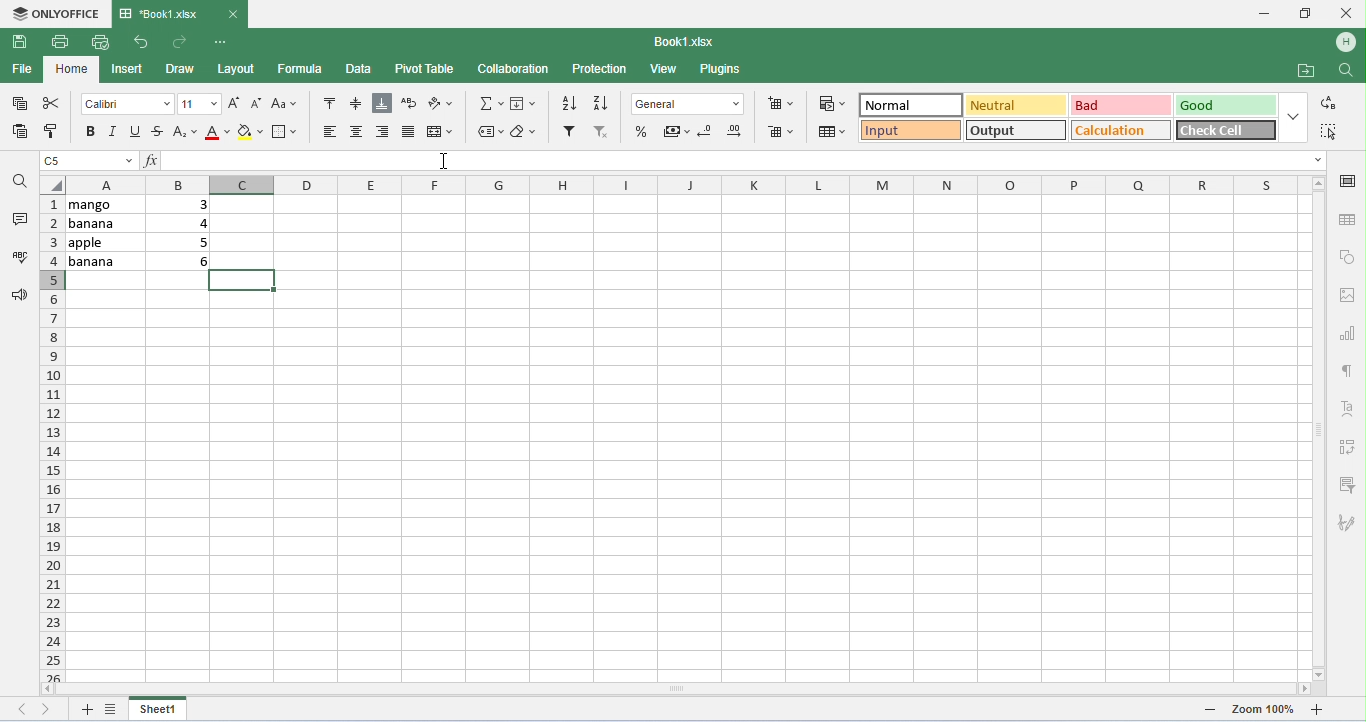 The height and width of the screenshot is (722, 1366). I want to click on drop down, so click(1317, 161).